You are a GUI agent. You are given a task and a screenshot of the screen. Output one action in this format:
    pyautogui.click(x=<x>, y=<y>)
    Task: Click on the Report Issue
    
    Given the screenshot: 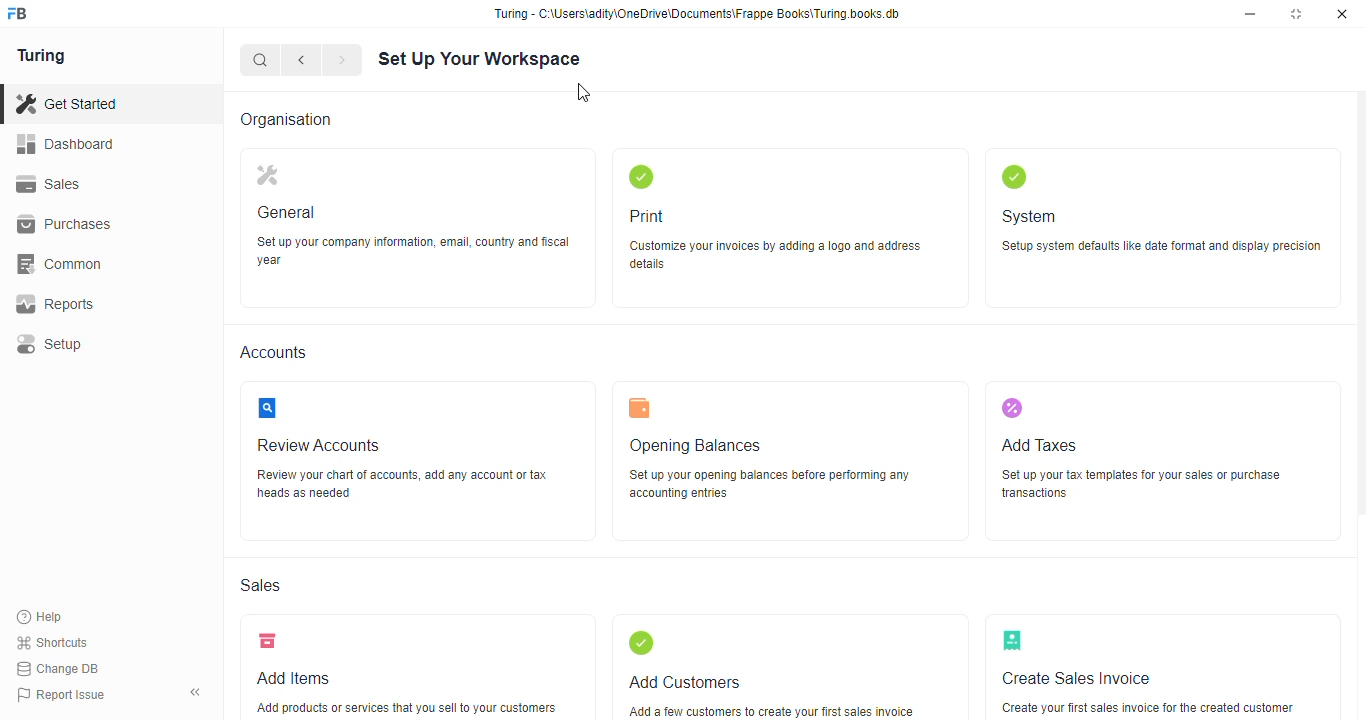 What is the action you would take?
    pyautogui.click(x=63, y=695)
    